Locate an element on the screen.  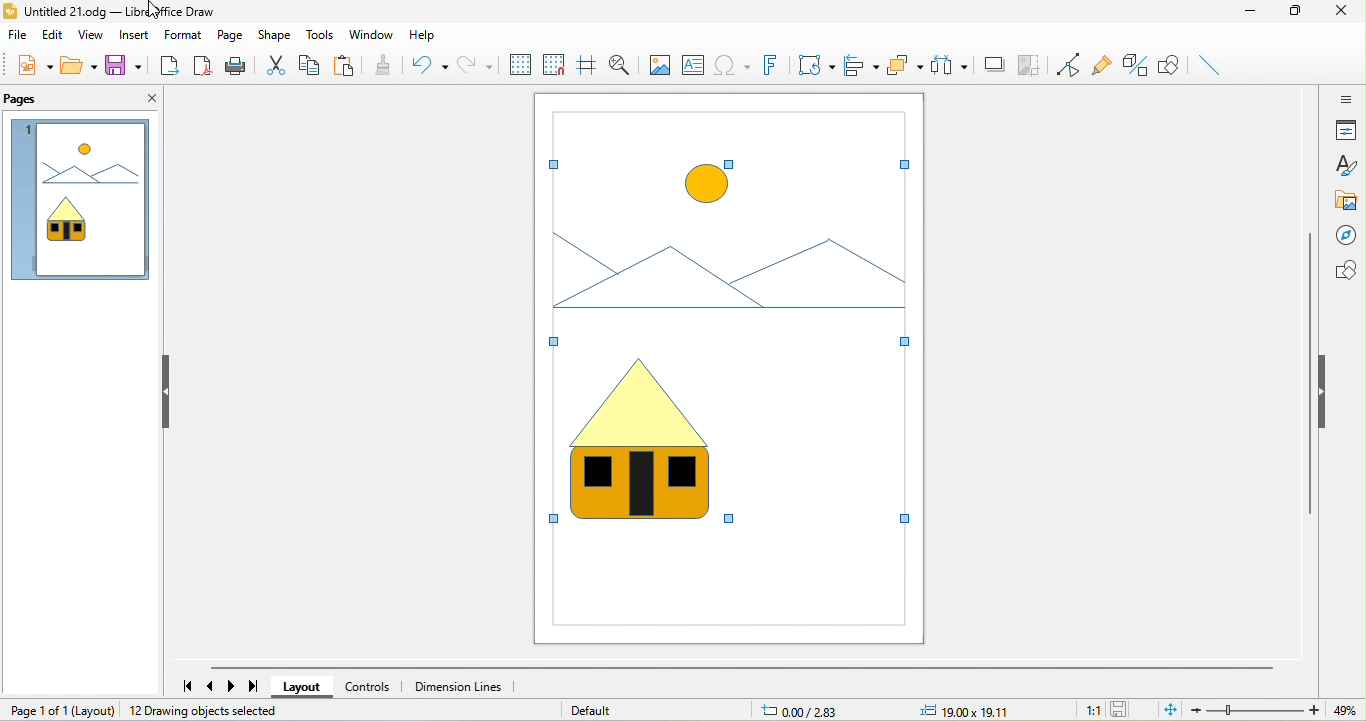
line tool is located at coordinates (1218, 67).